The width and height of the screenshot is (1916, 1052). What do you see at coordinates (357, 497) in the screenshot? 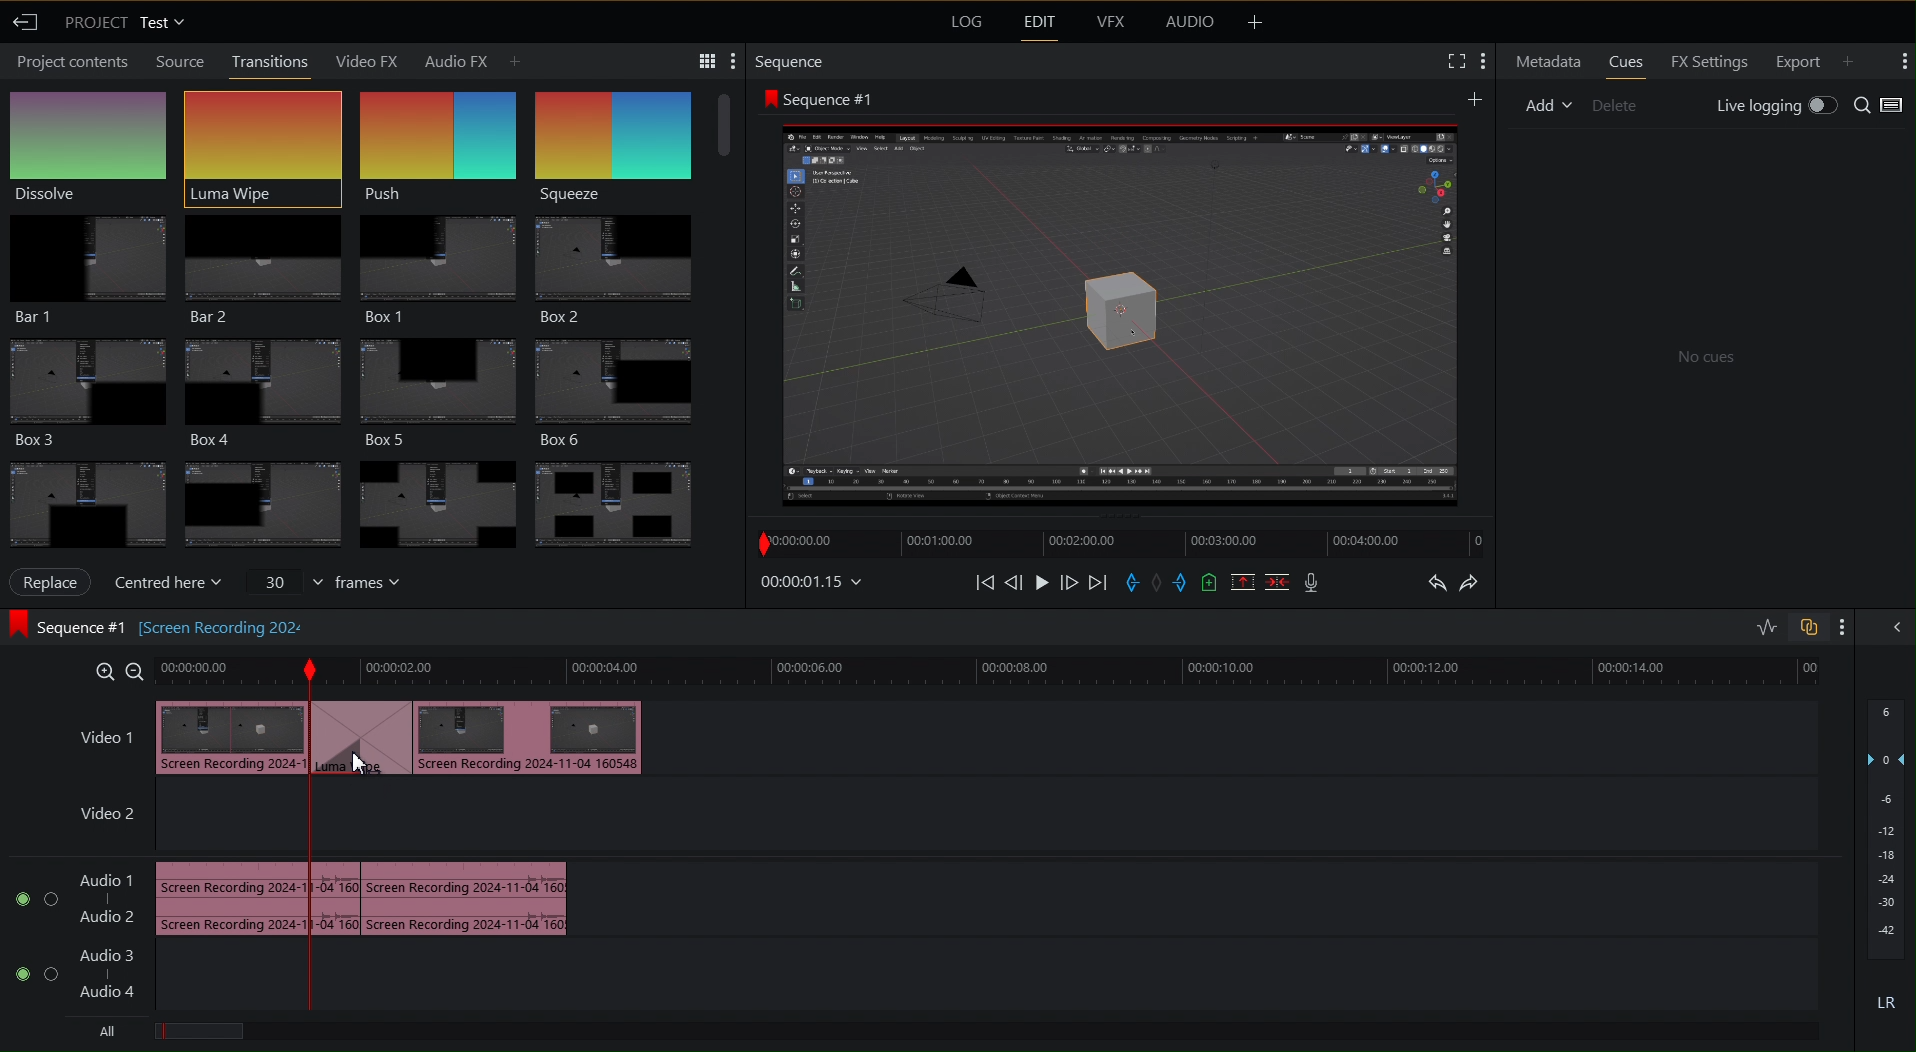
I see `Transitions` at bounding box center [357, 497].